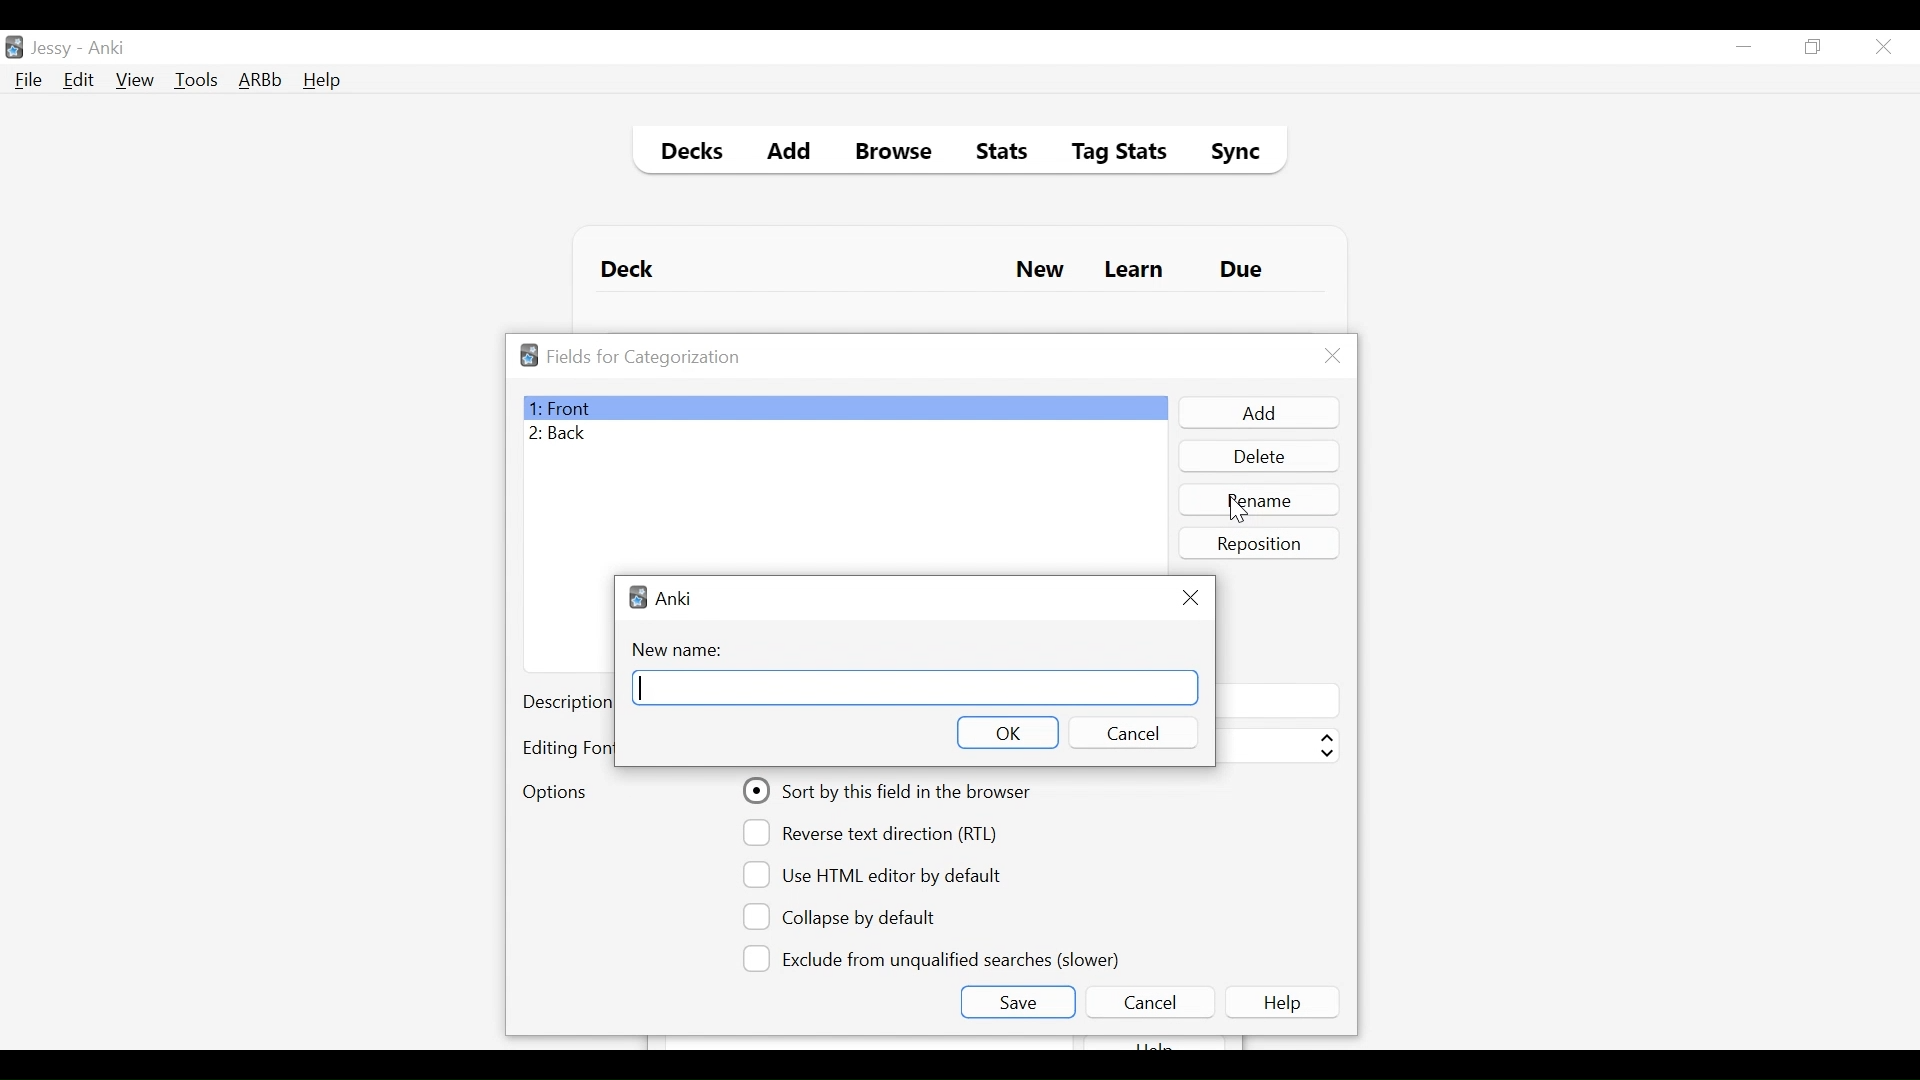 The width and height of the screenshot is (1920, 1080). What do you see at coordinates (261, 80) in the screenshot?
I see `Advanced Review Button bar` at bounding box center [261, 80].